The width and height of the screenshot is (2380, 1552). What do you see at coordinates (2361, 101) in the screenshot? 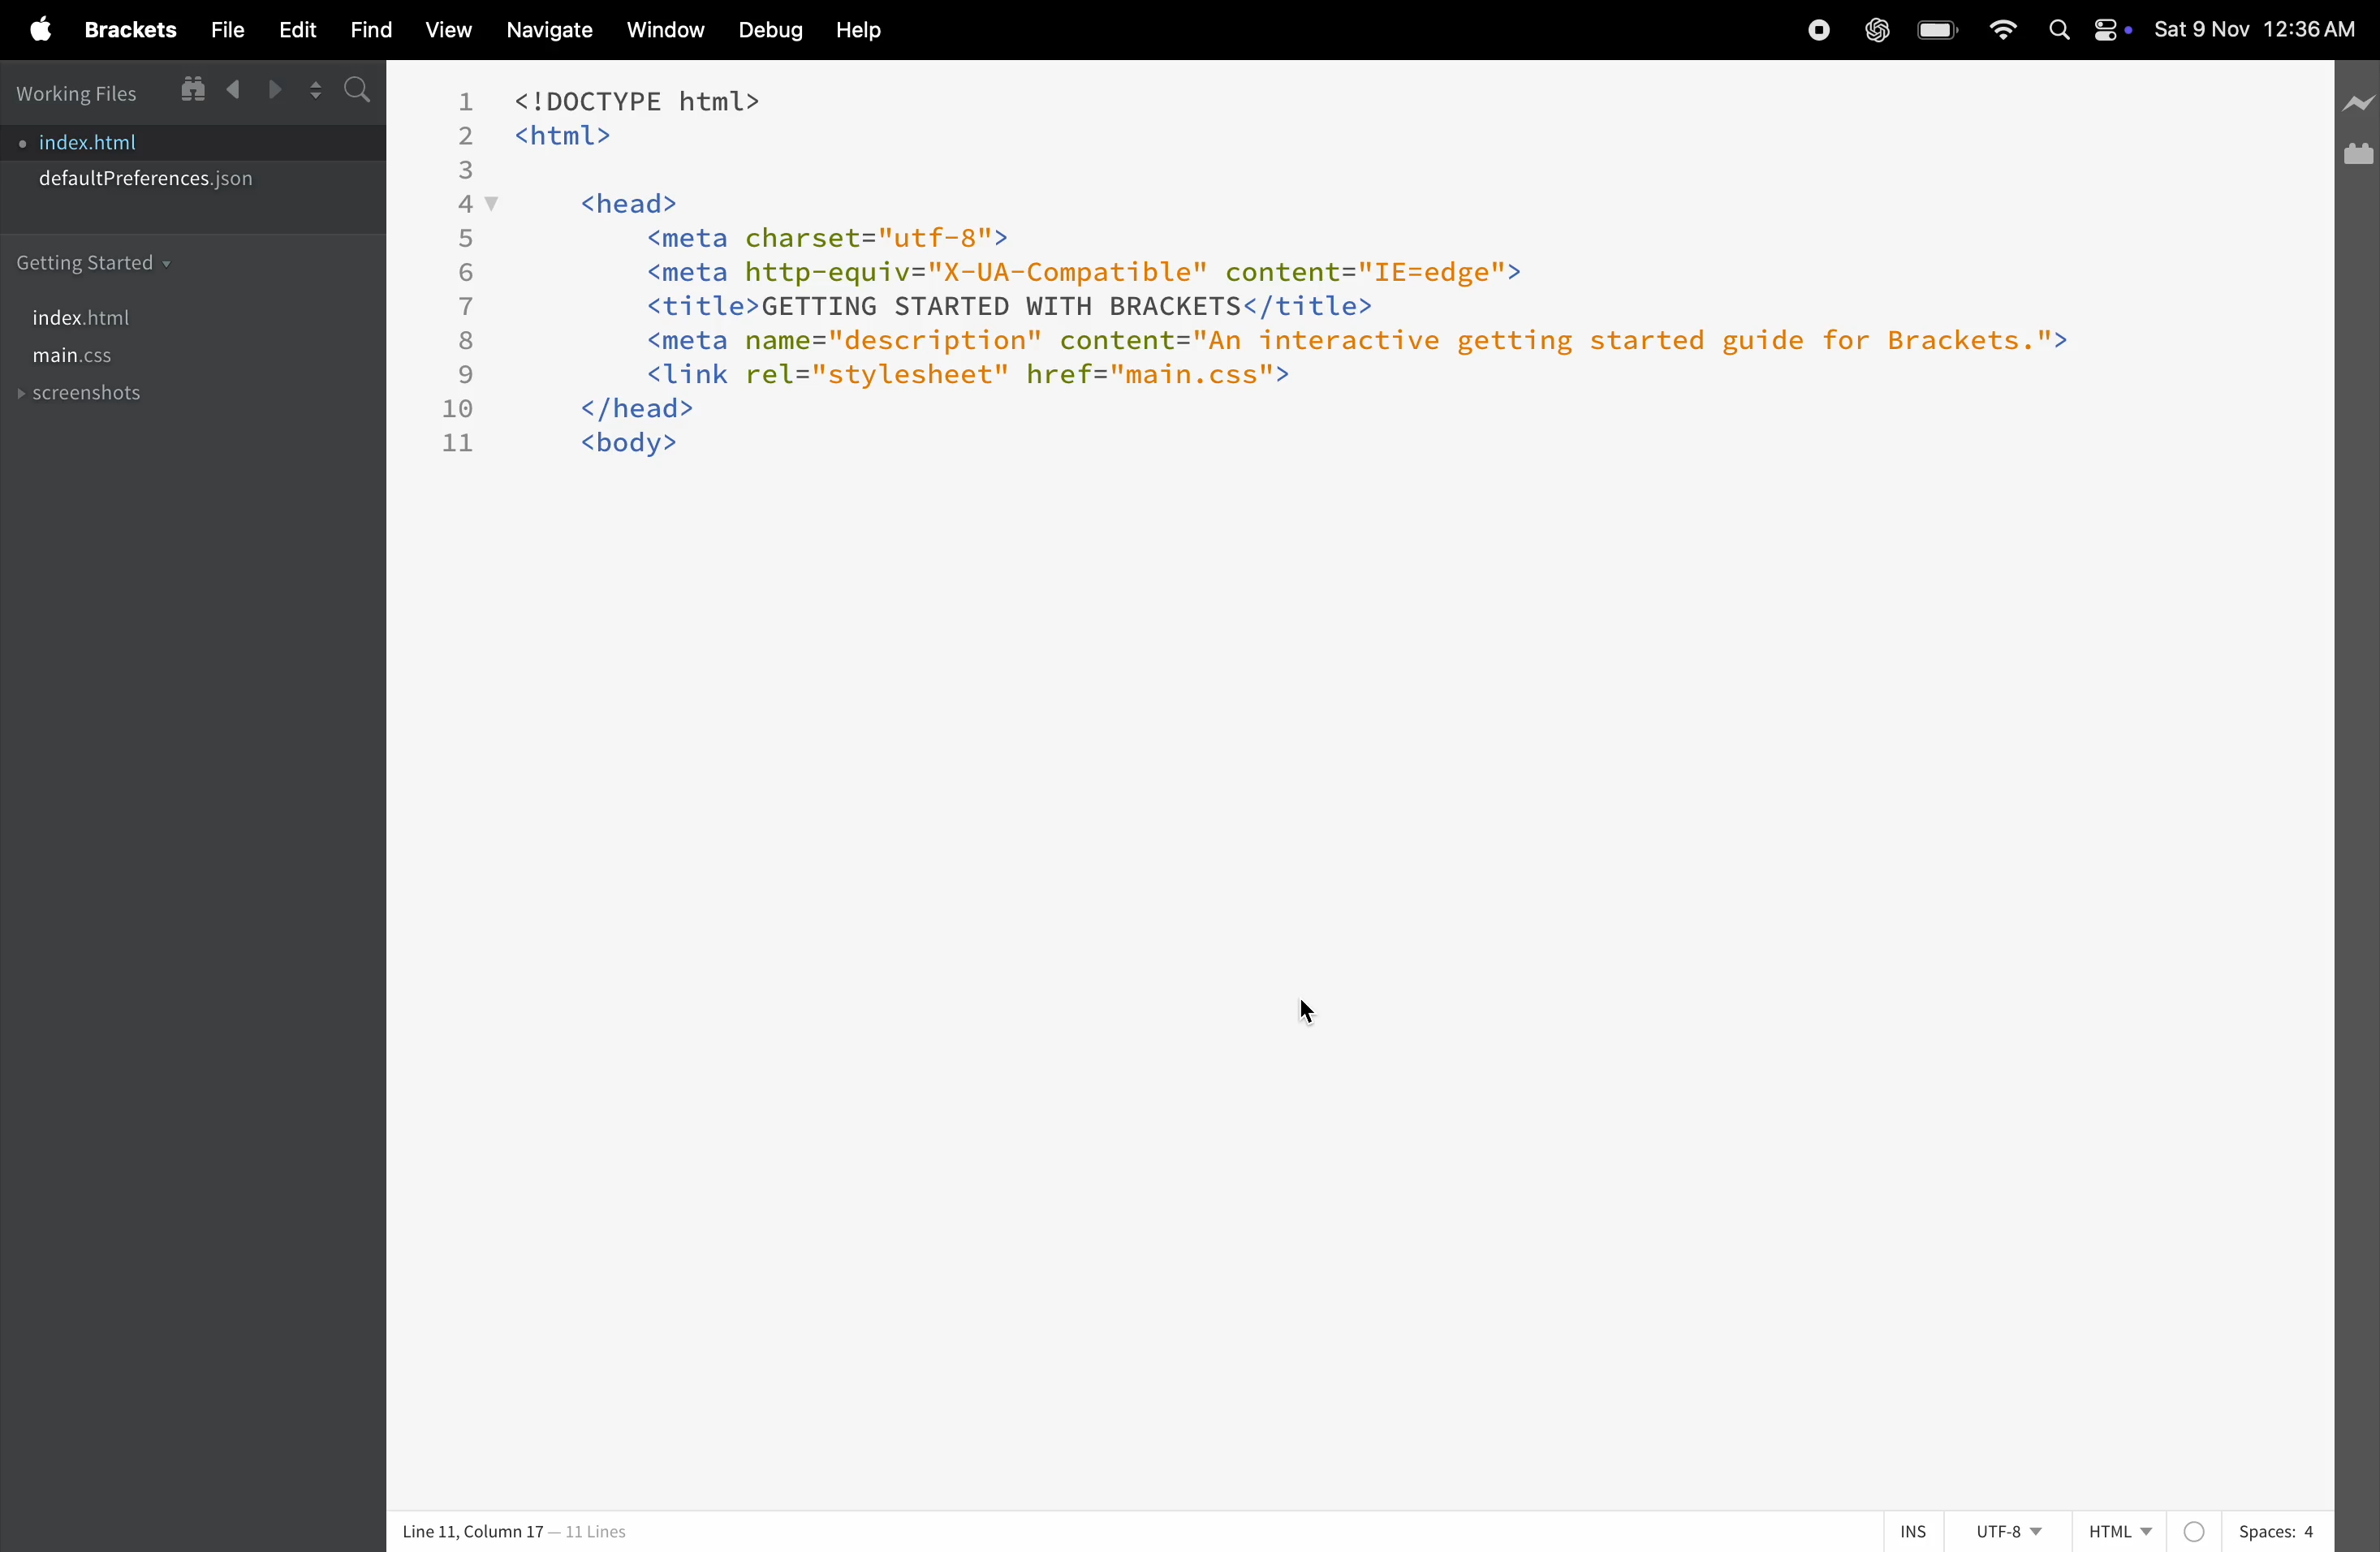
I see `icon` at bounding box center [2361, 101].